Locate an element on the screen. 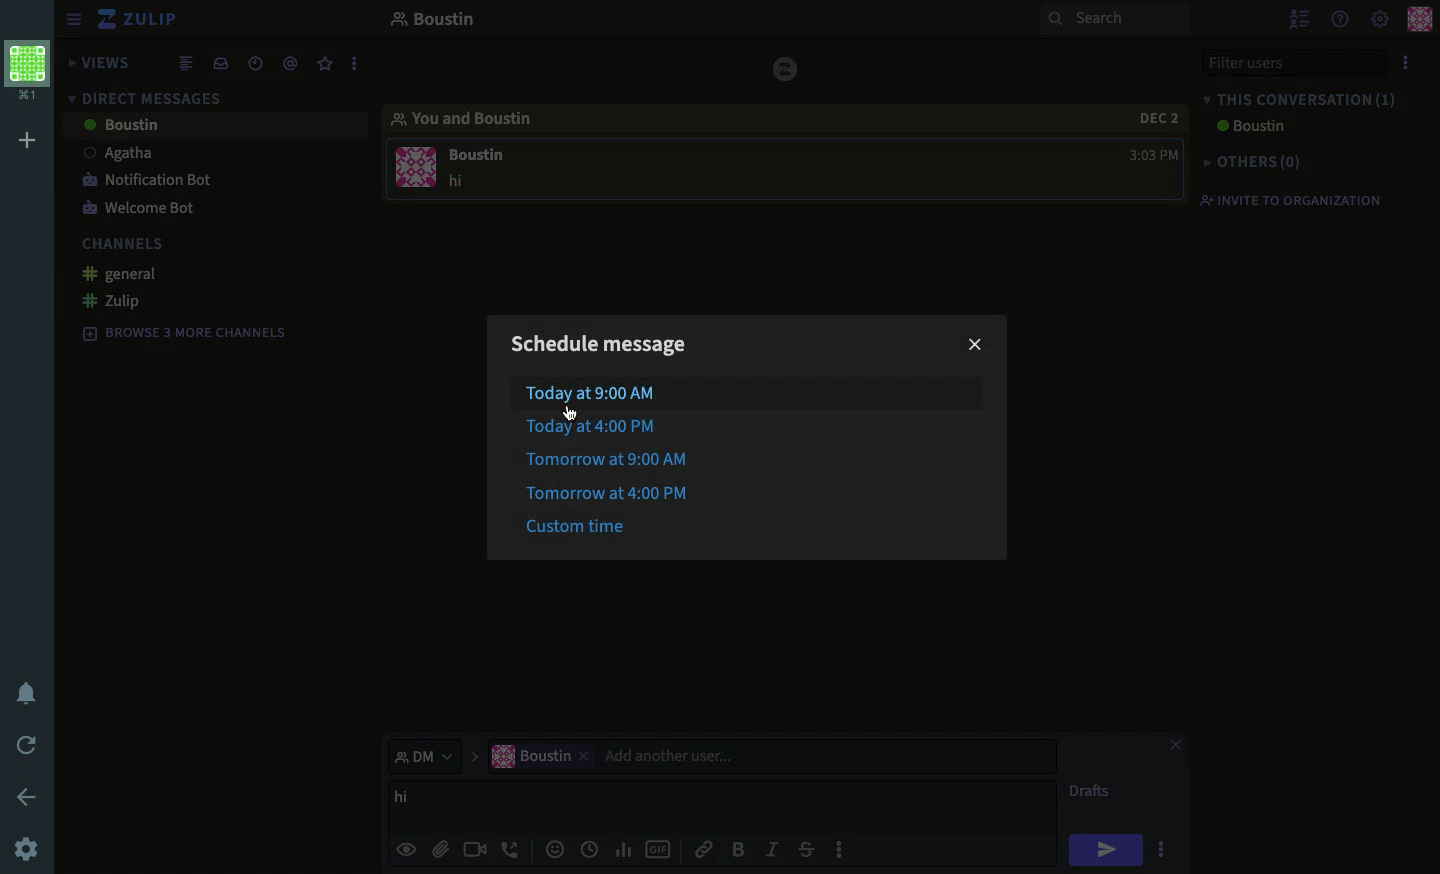 The height and width of the screenshot is (874, 1440). today at 4 is located at coordinates (597, 426).